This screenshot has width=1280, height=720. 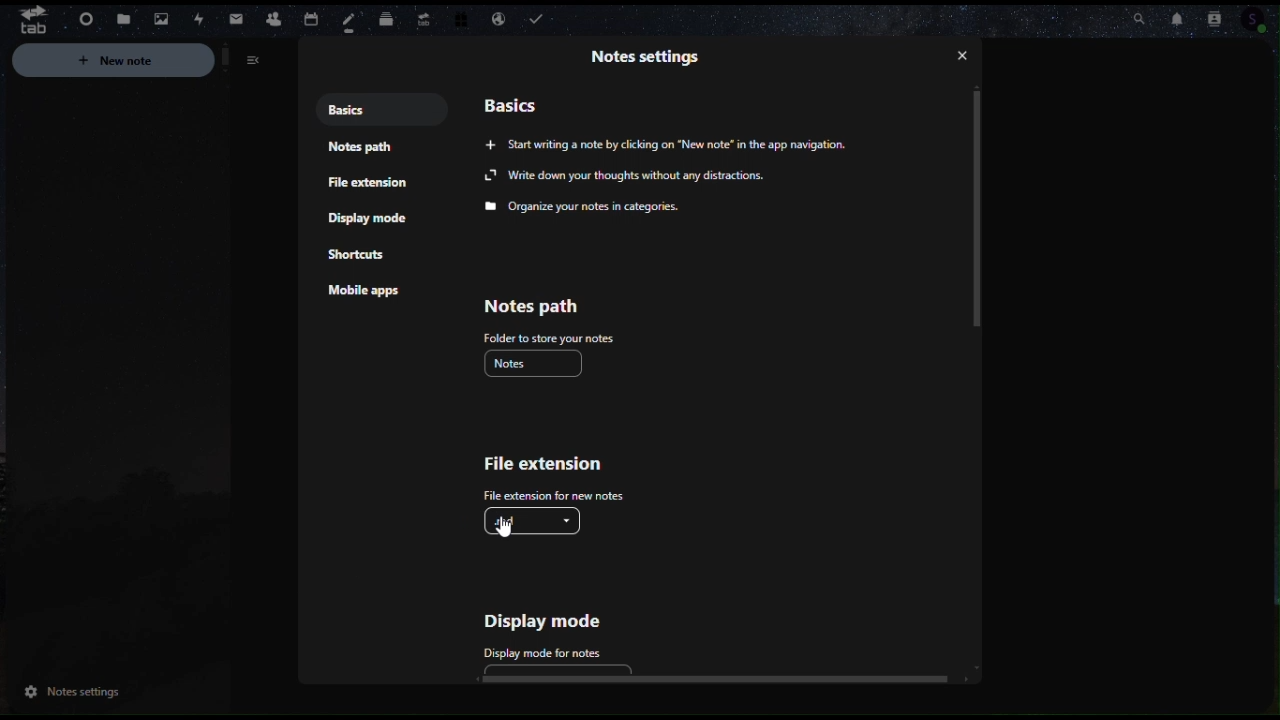 I want to click on Photos, so click(x=157, y=17).